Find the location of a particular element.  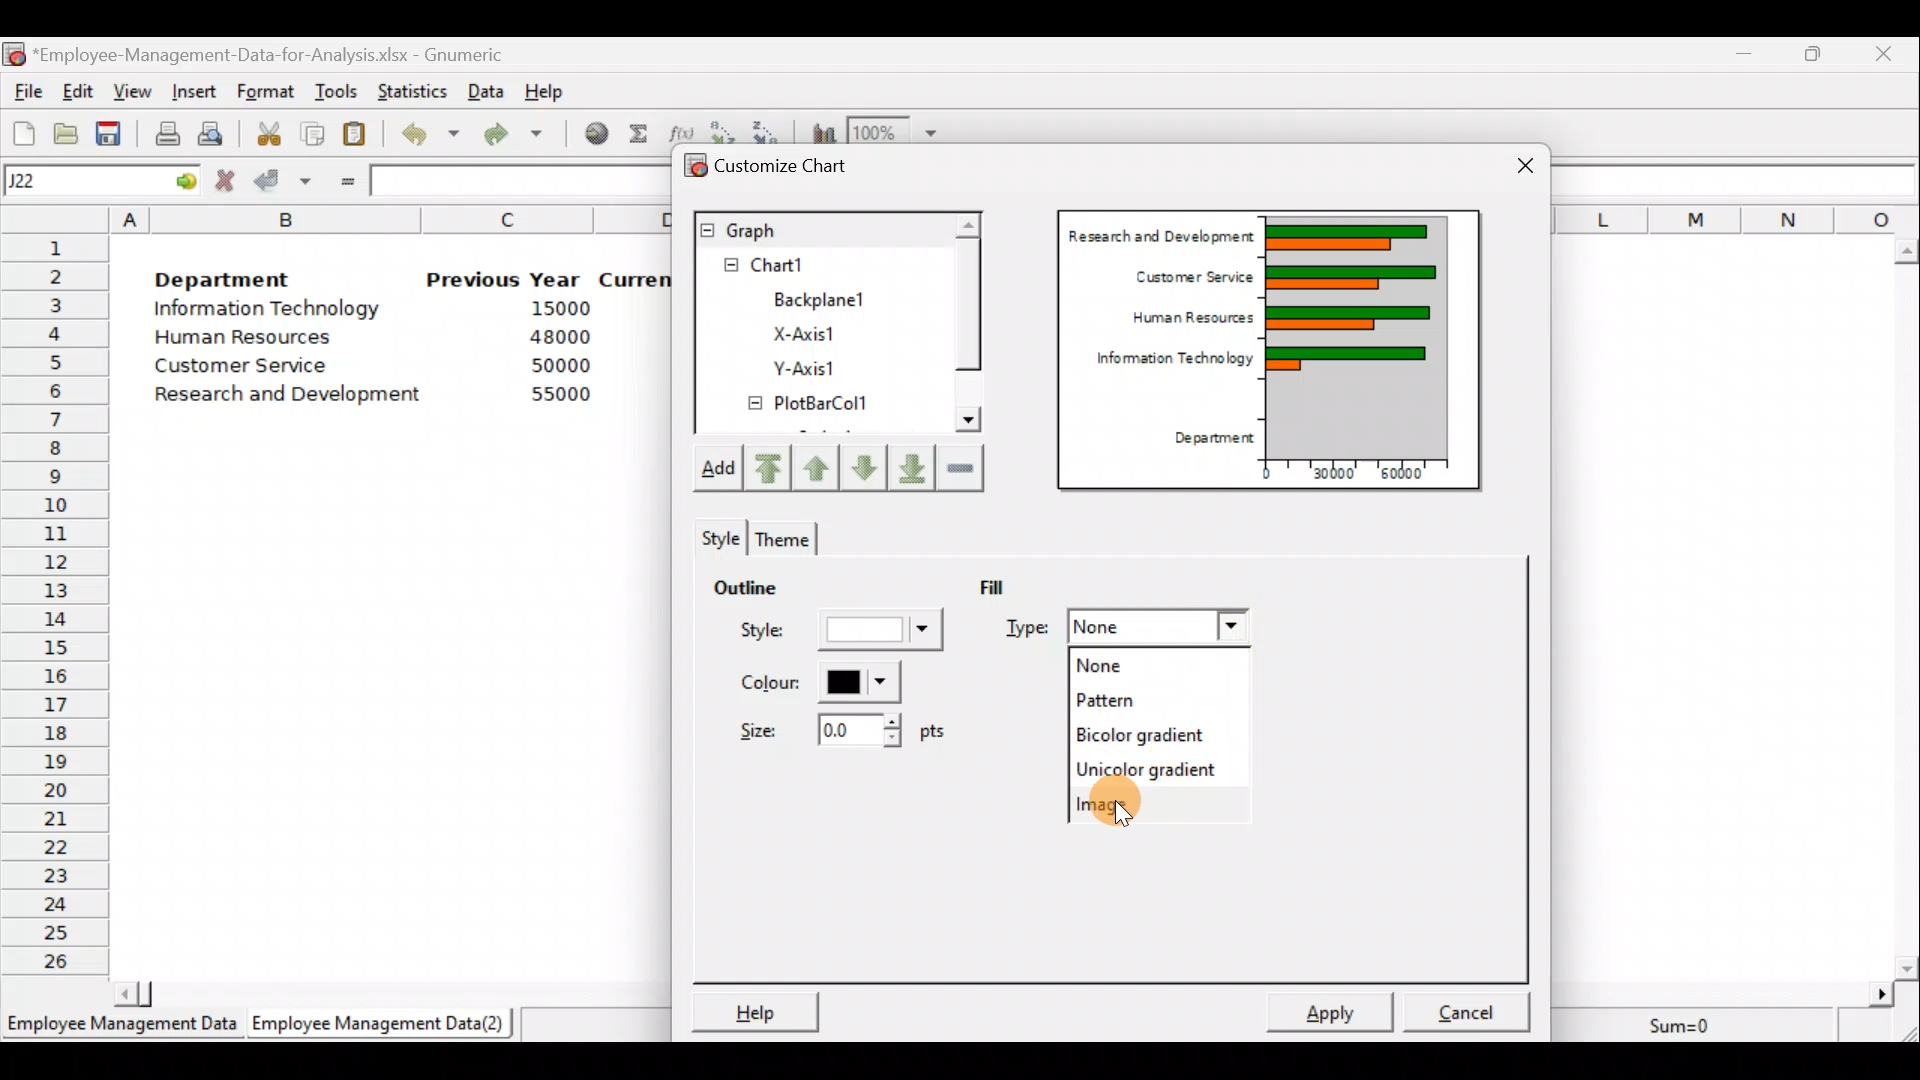

Move up is located at coordinates (818, 465).